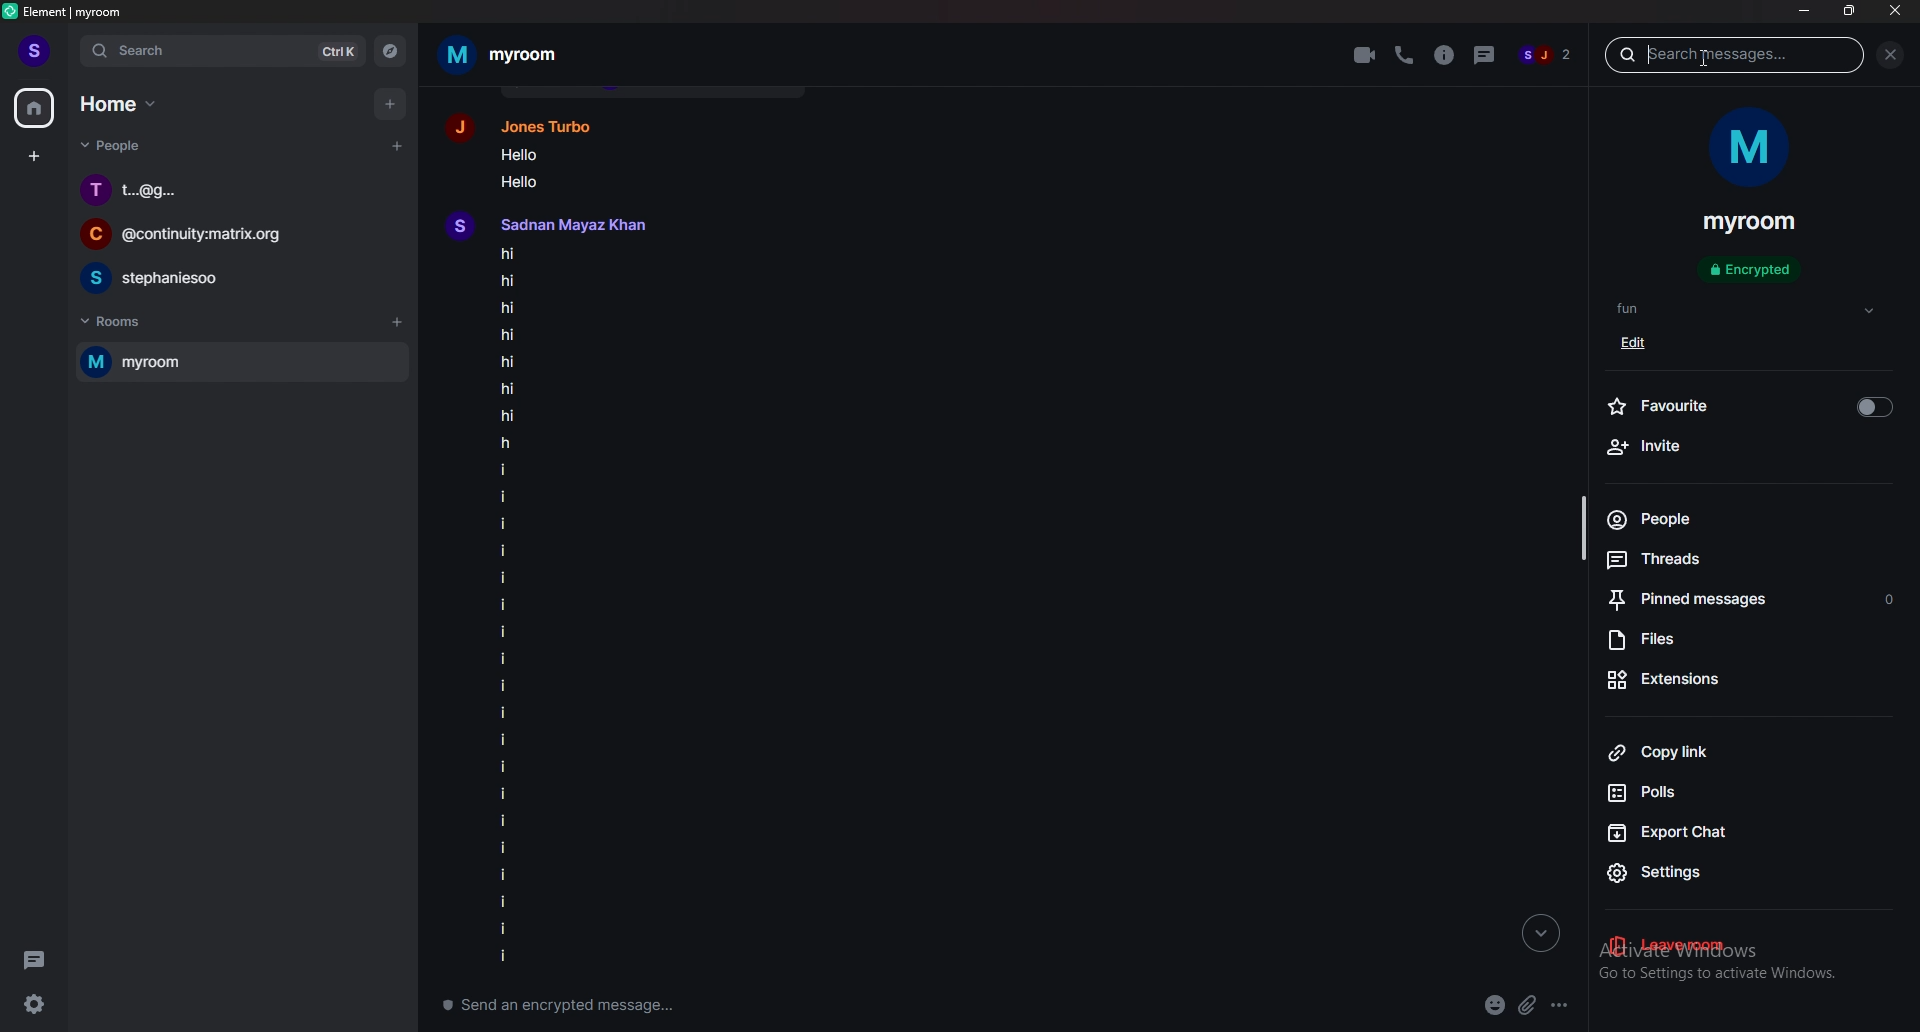 The height and width of the screenshot is (1032, 1920). What do you see at coordinates (1438, 56) in the screenshot?
I see `room info` at bounding box center [1438, 56].